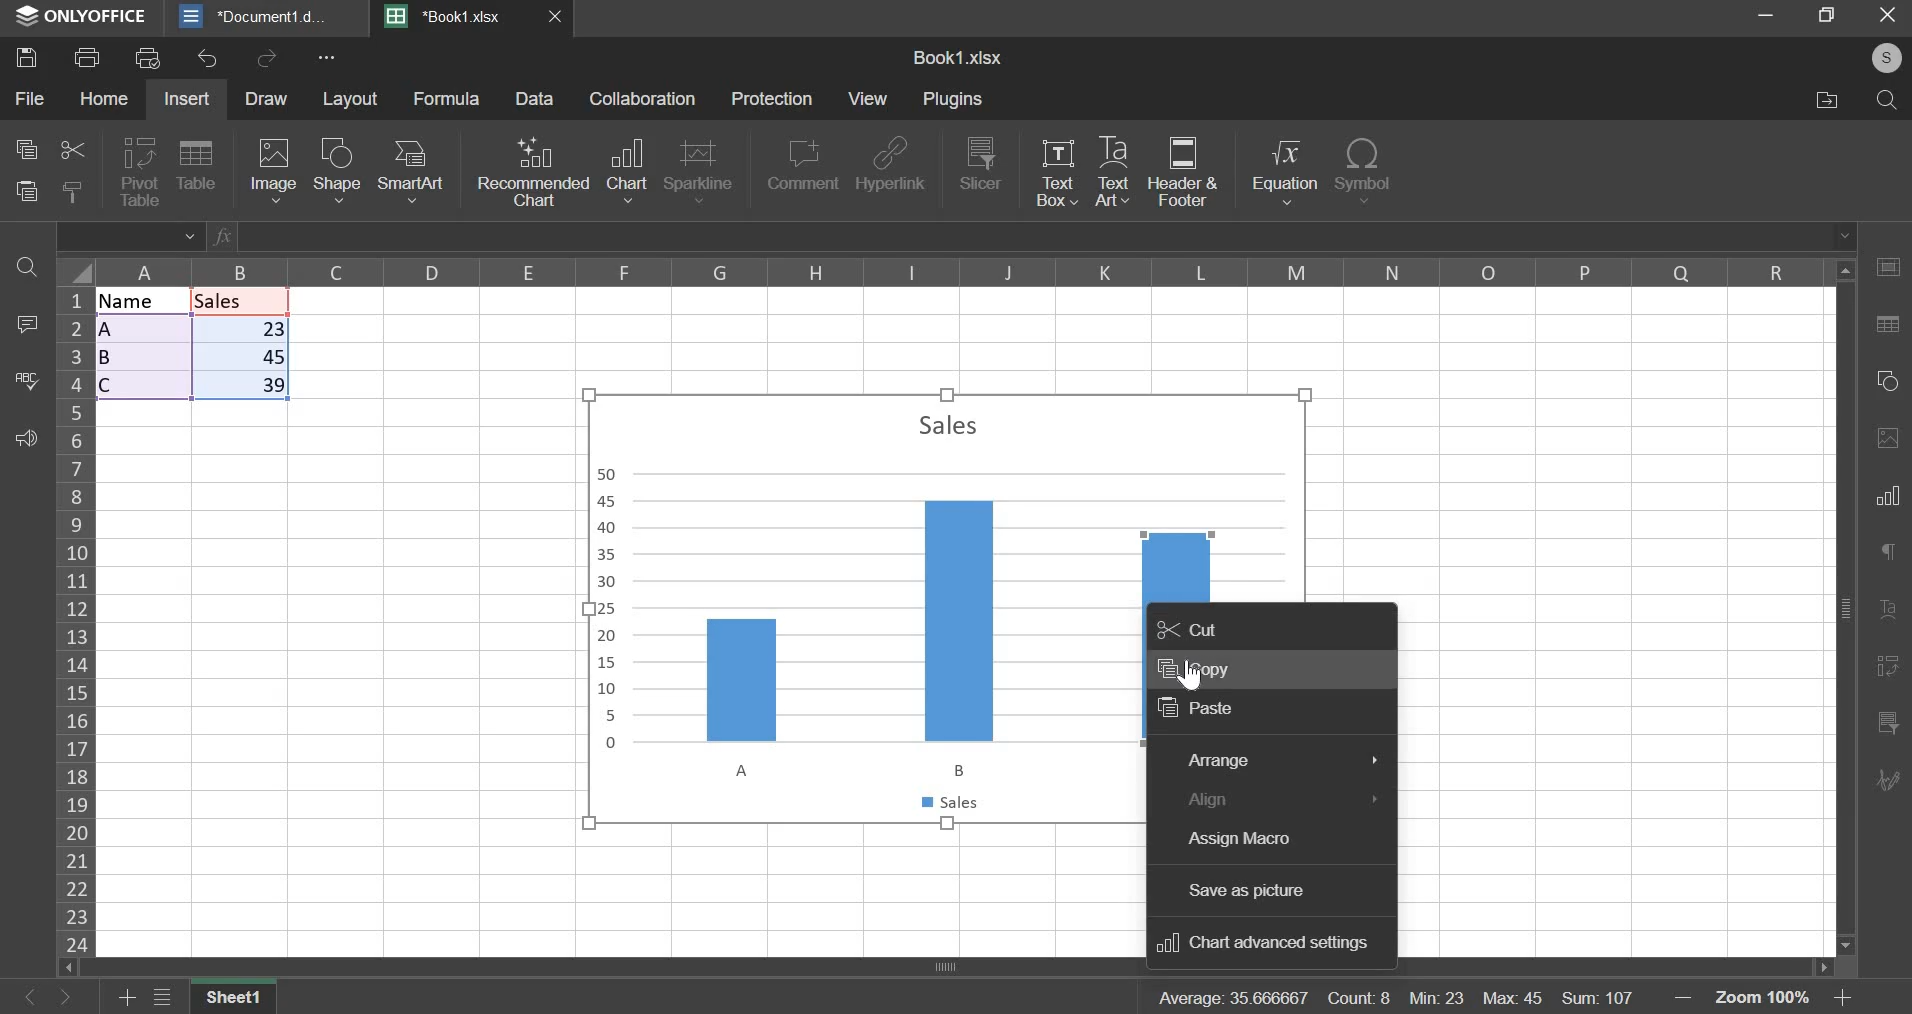 This screenshot has height=1014, width=1912. I want to click on align, so click(1281, 798).